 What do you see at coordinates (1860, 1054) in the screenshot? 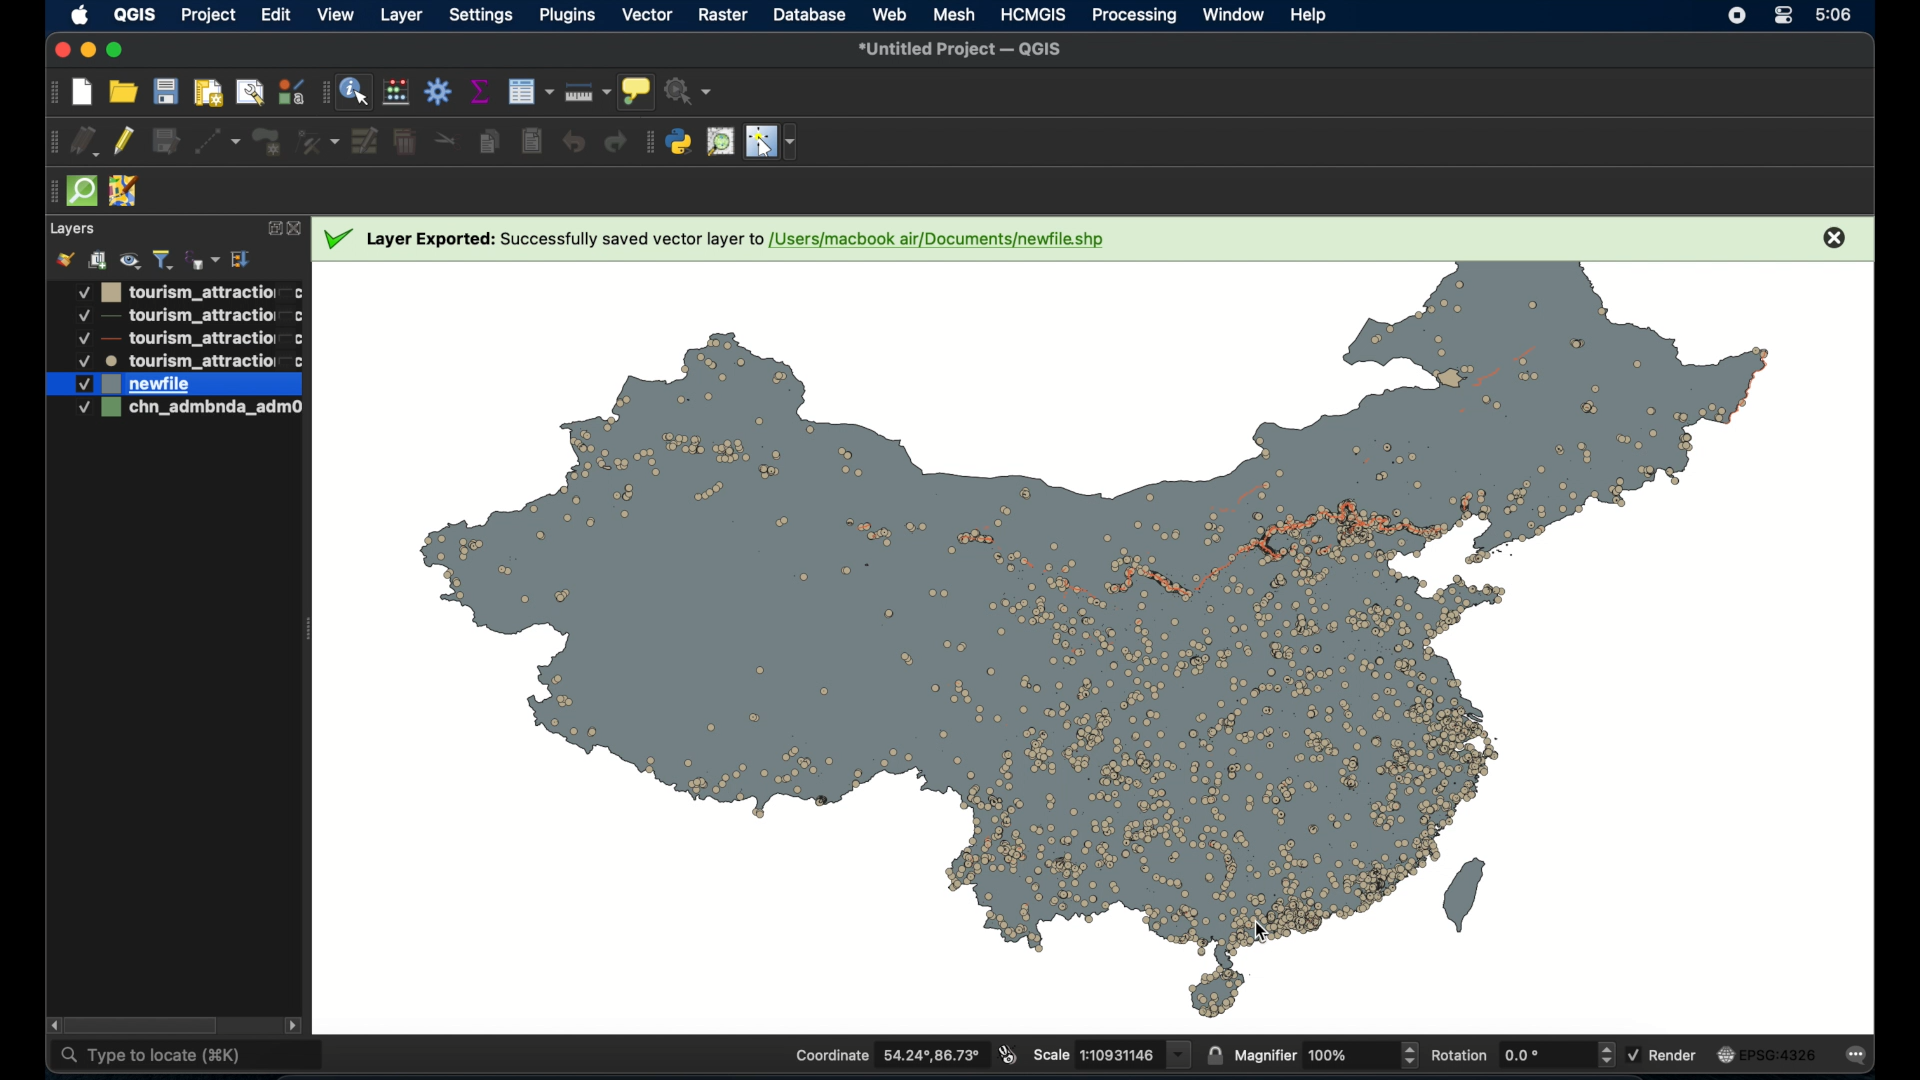
I see `messages` at bounding box center [1860, 1054].